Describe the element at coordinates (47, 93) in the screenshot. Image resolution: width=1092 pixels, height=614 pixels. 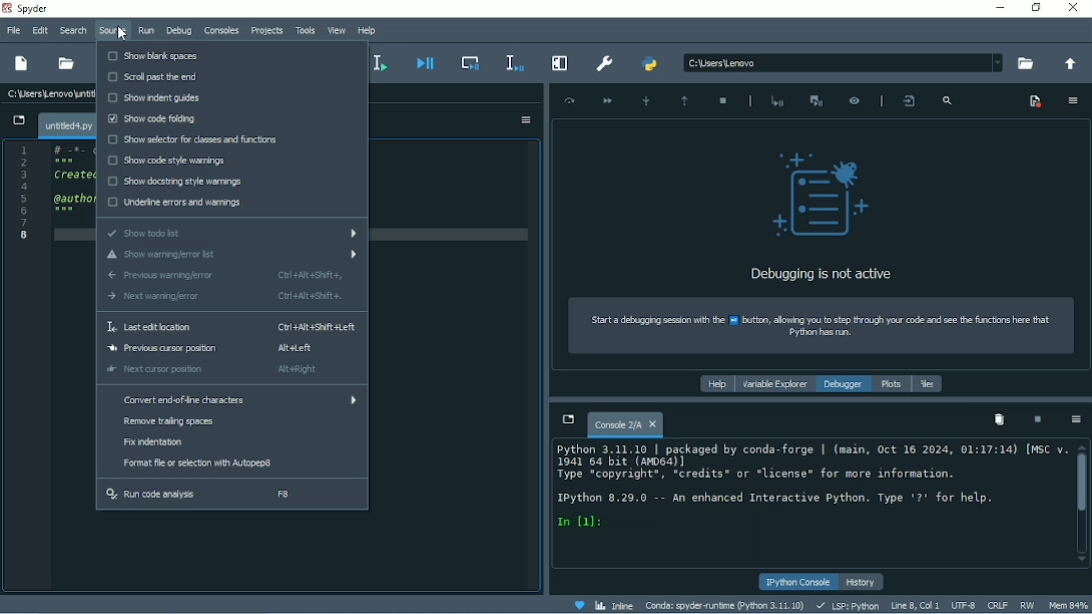
I see `File name` at that location.